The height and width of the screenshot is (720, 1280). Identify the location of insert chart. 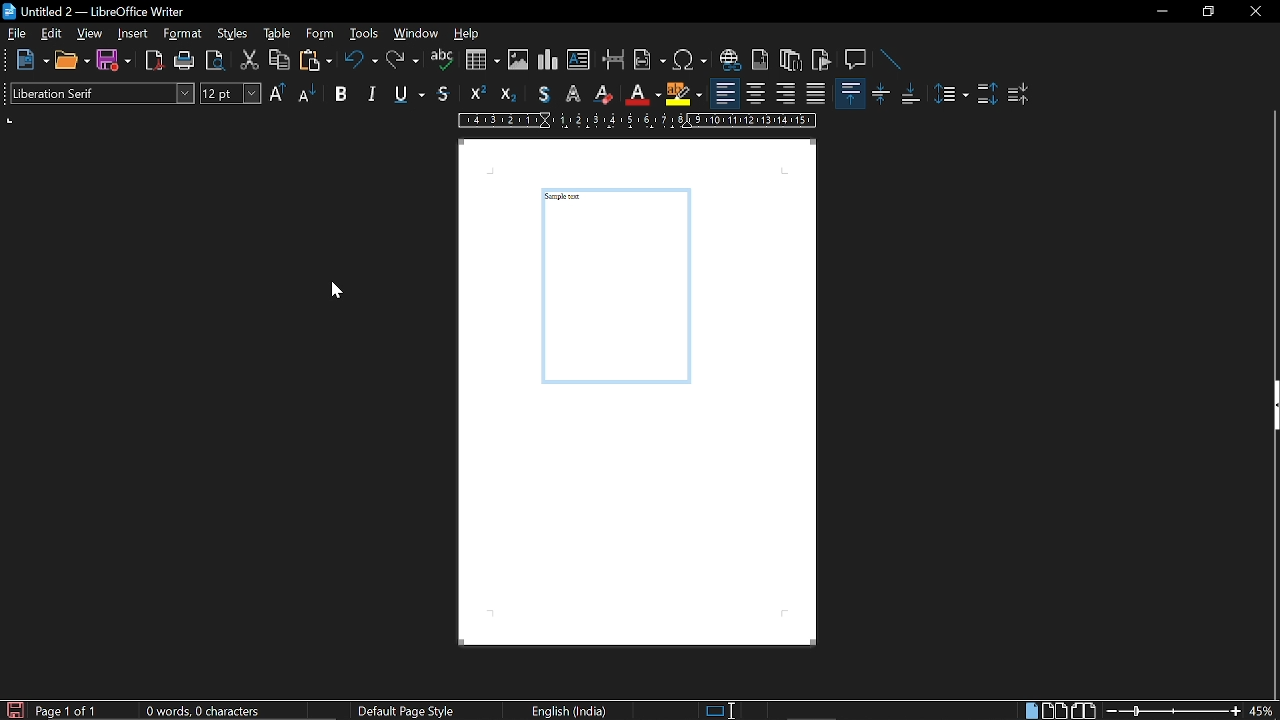
(483, 60).